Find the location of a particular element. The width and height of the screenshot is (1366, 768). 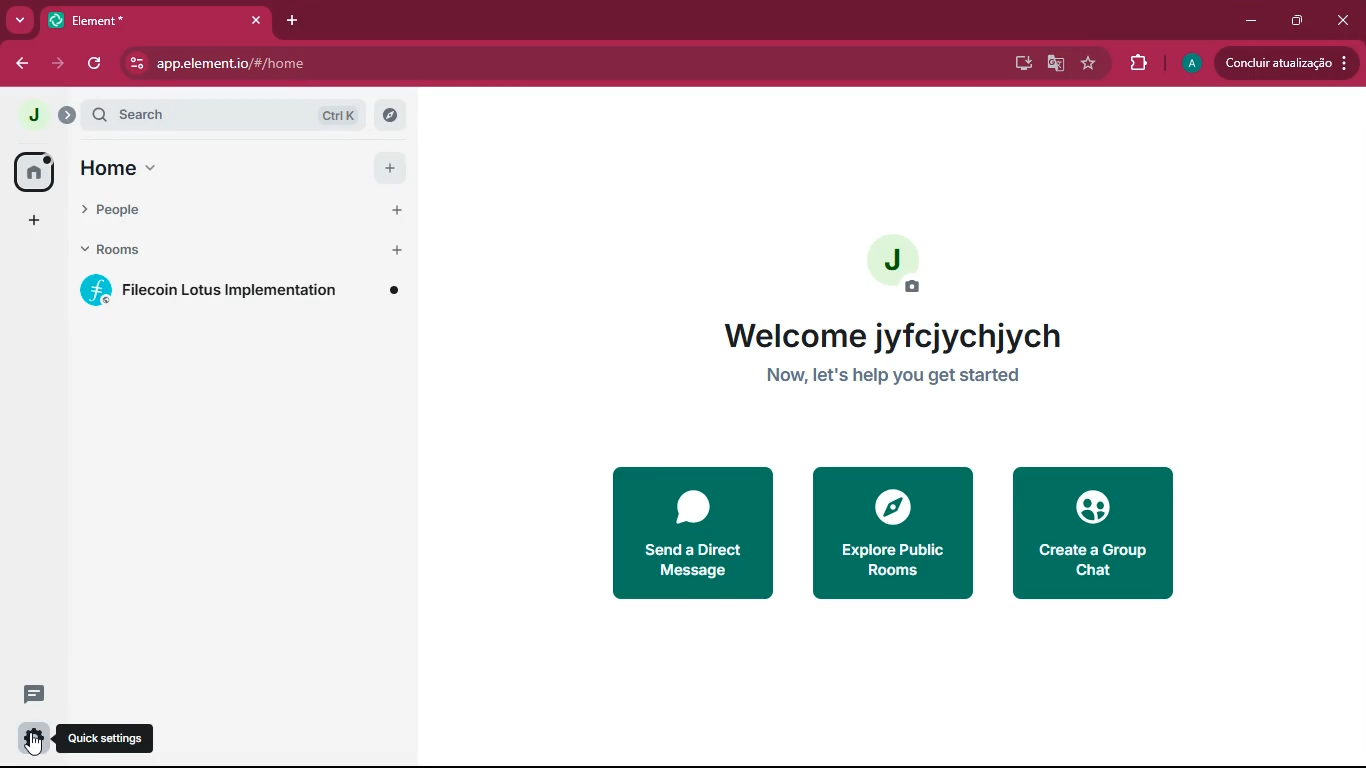

settings is located at coordinates (30, 739).